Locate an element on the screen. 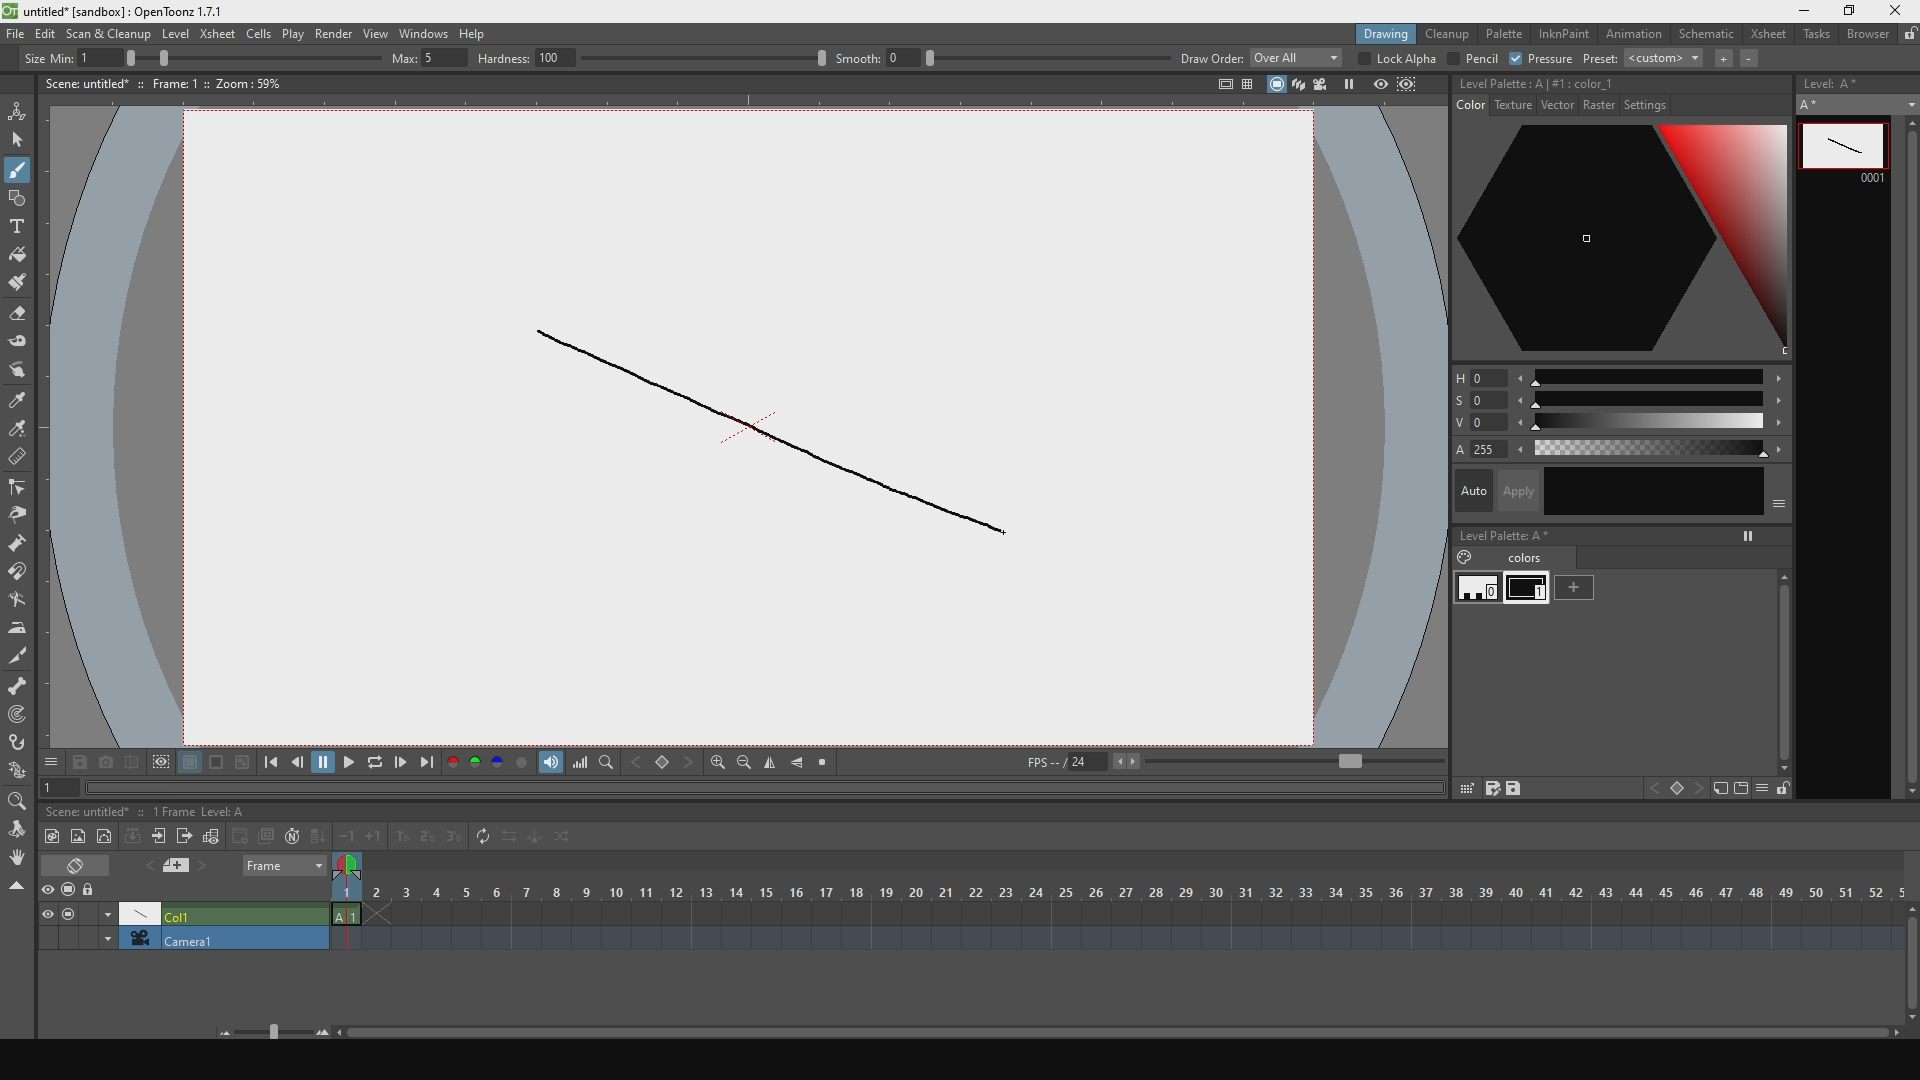 The height and width of the screenshot is (1080, 1920). scroll bar is located at coordinates (1908, 459).